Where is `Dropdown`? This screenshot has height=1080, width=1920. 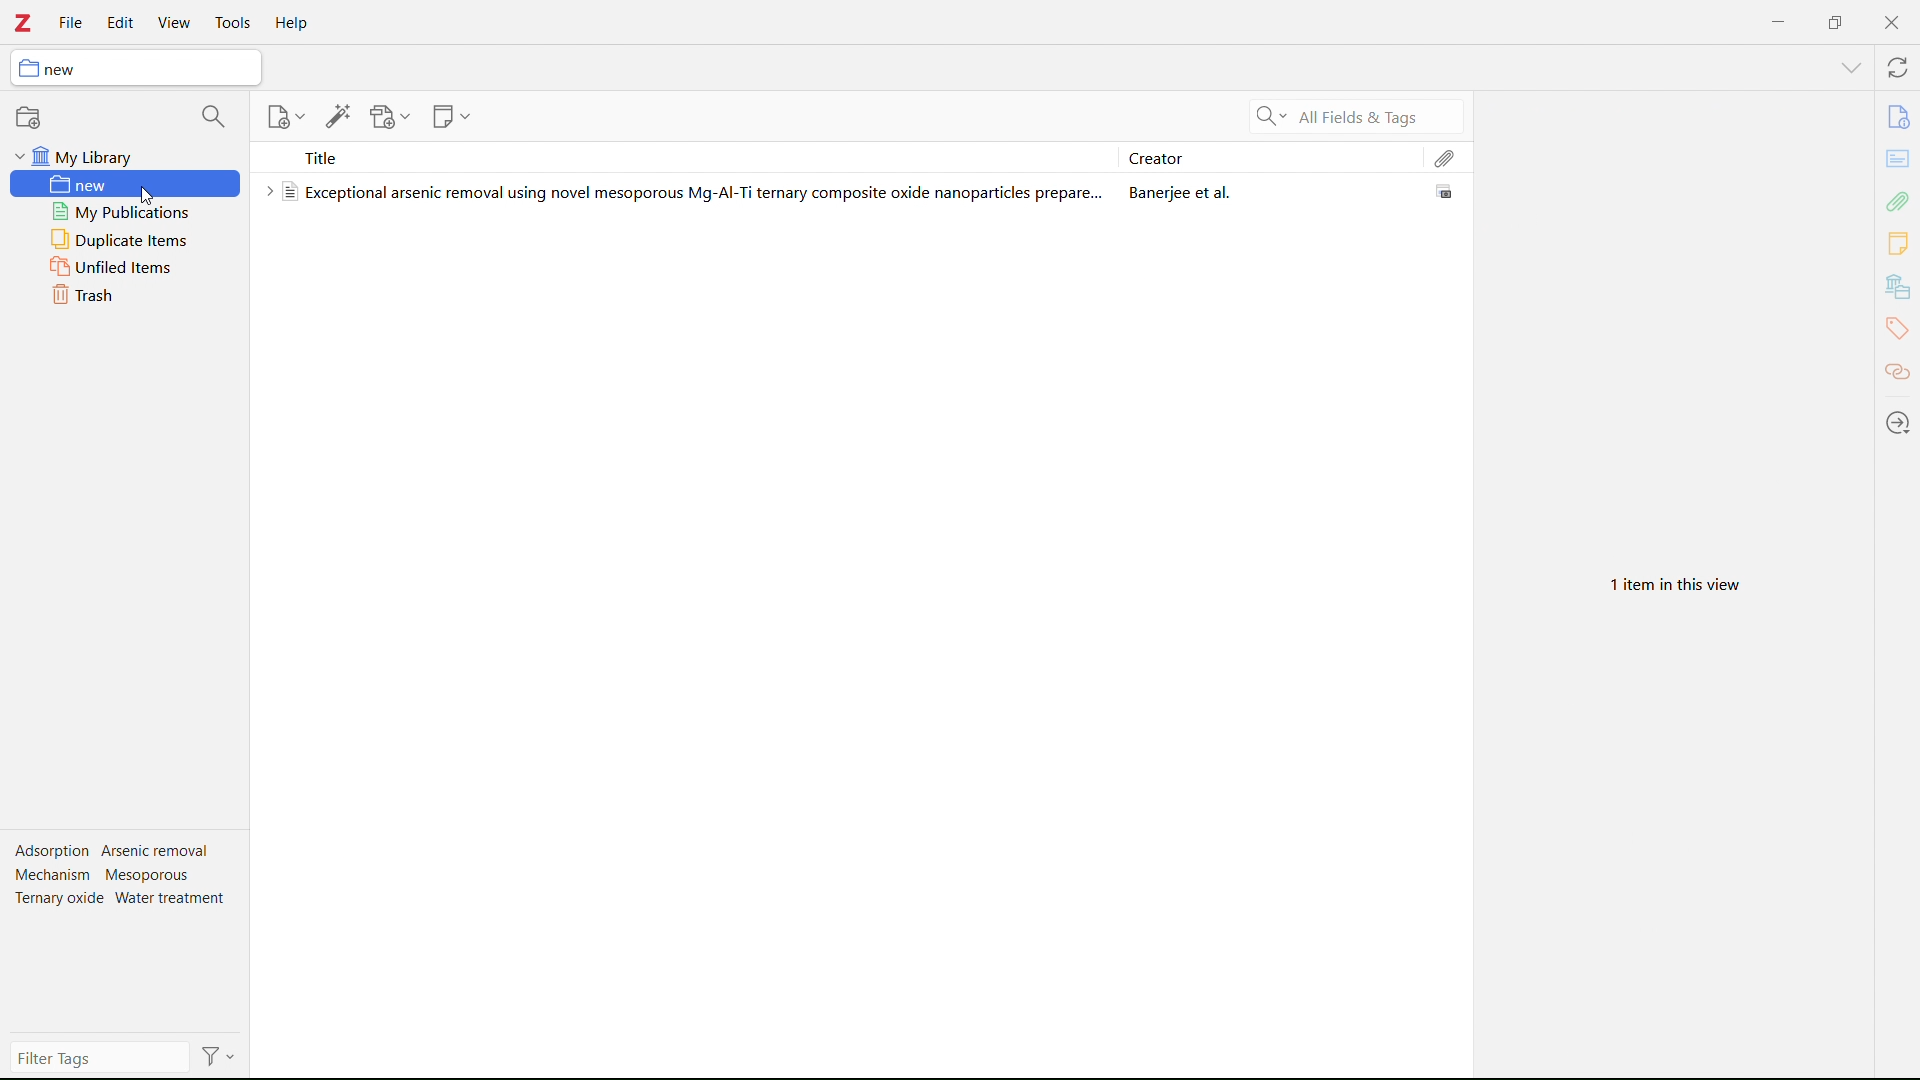 Dropdown is located at coordinates (1850, 71).